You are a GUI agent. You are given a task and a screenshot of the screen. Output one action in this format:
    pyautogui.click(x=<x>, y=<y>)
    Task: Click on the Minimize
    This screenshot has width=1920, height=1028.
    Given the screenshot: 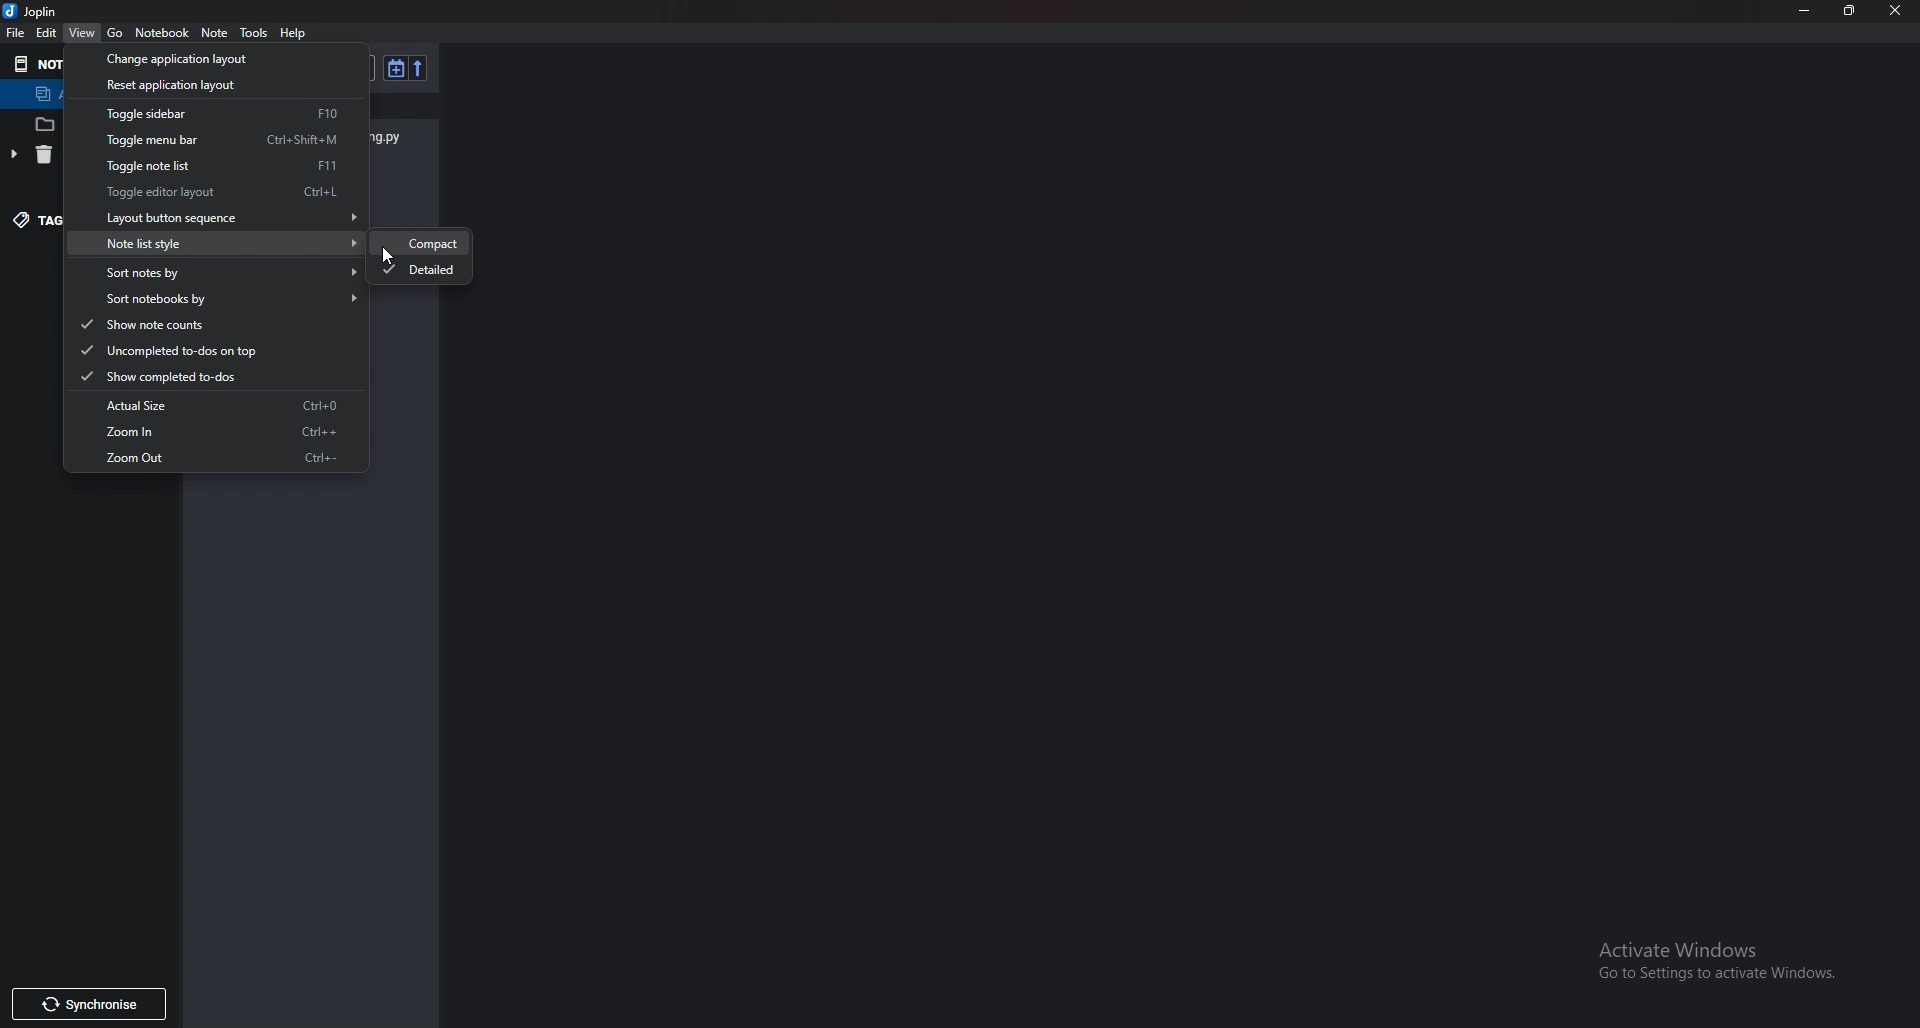 What is the action you would take?
    pyautogui.click(x=1805, y=11)
    